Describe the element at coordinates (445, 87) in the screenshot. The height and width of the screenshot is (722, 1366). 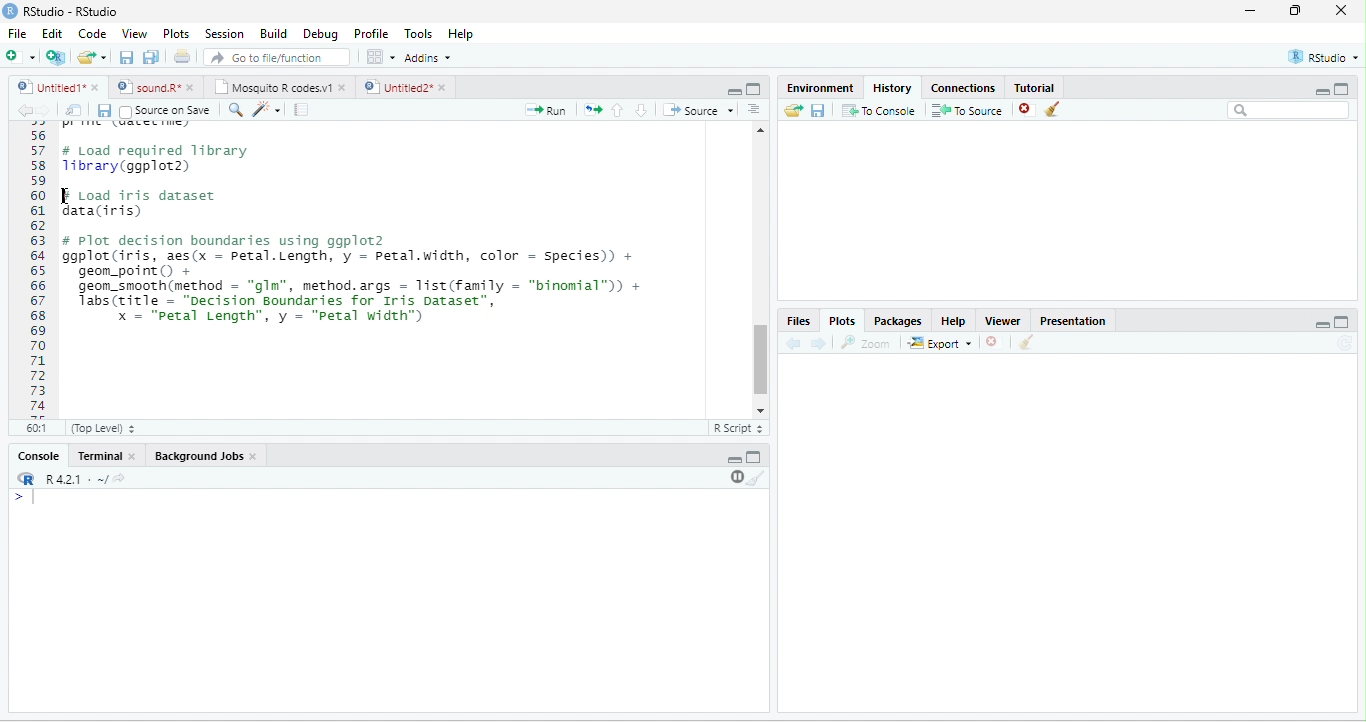
I see `close` at that location.